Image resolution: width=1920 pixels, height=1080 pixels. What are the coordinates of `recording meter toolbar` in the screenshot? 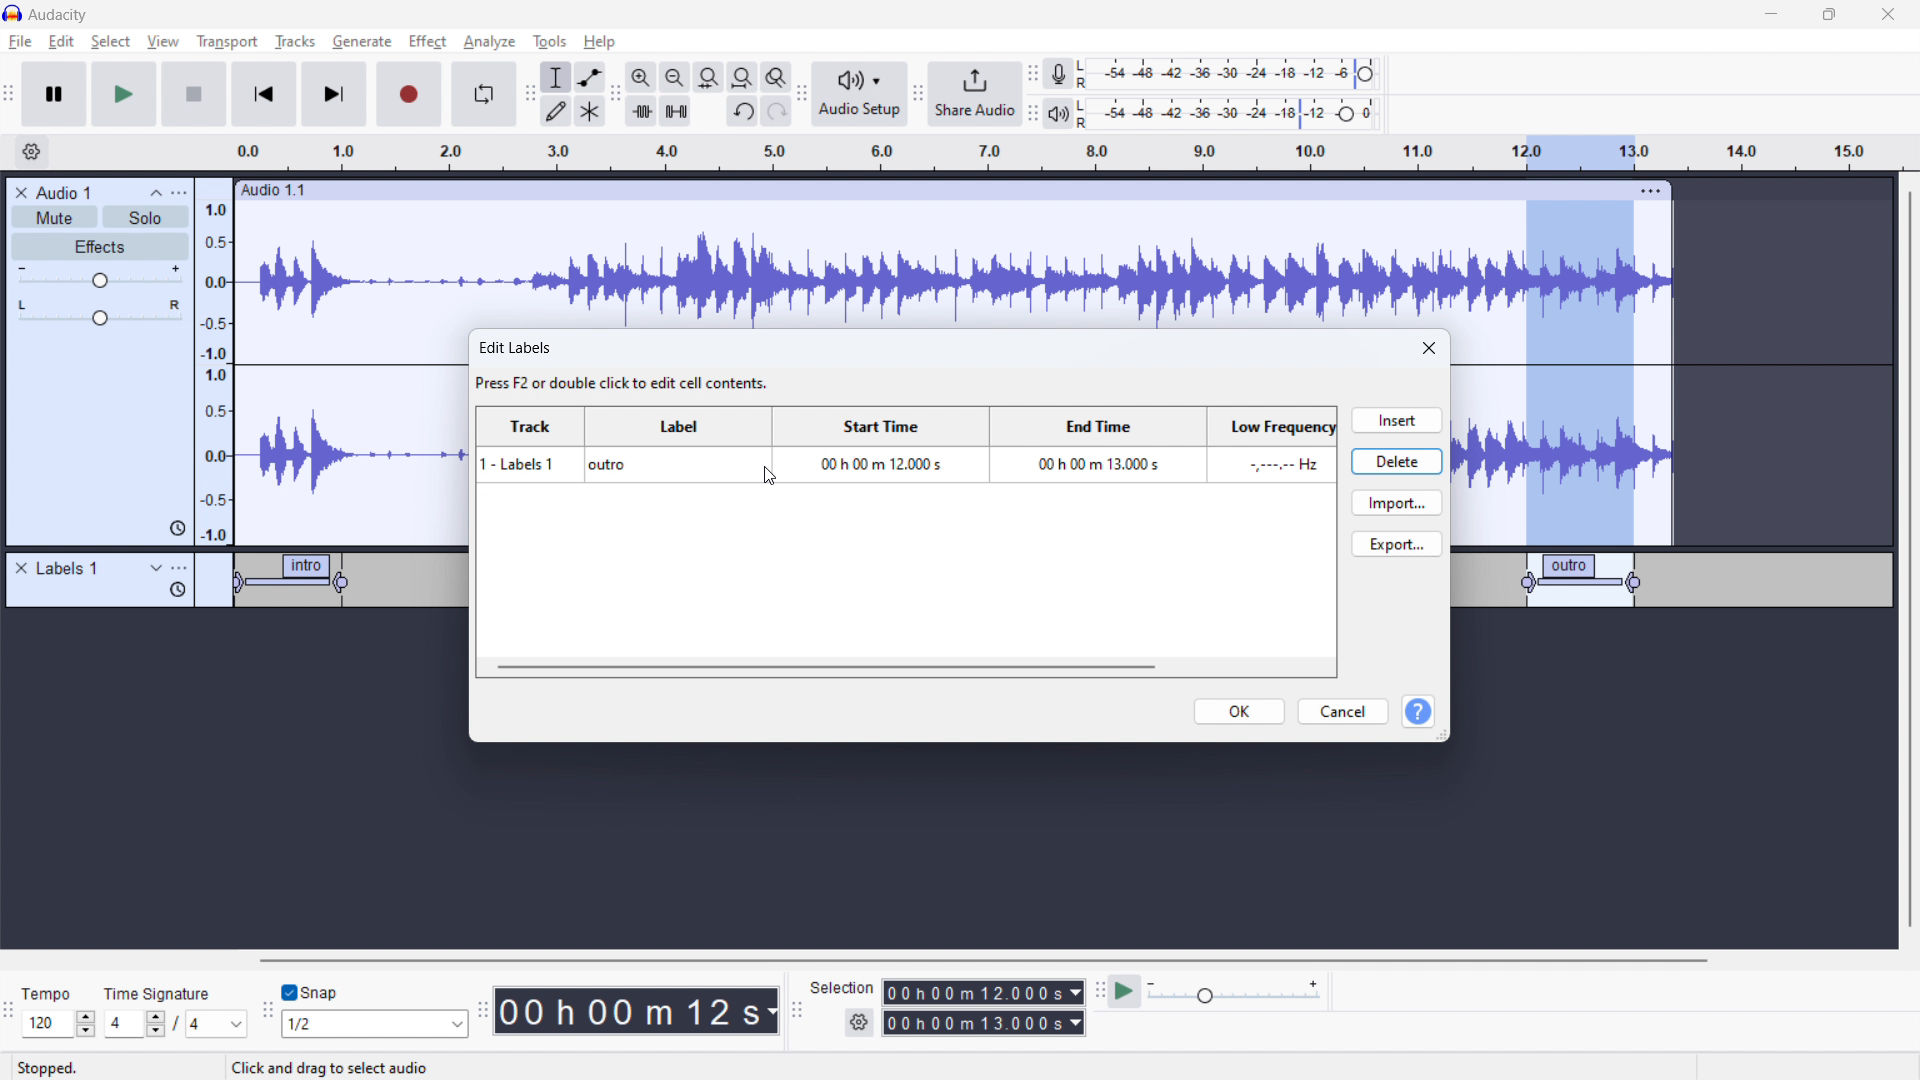 It's located at (1033, 76).